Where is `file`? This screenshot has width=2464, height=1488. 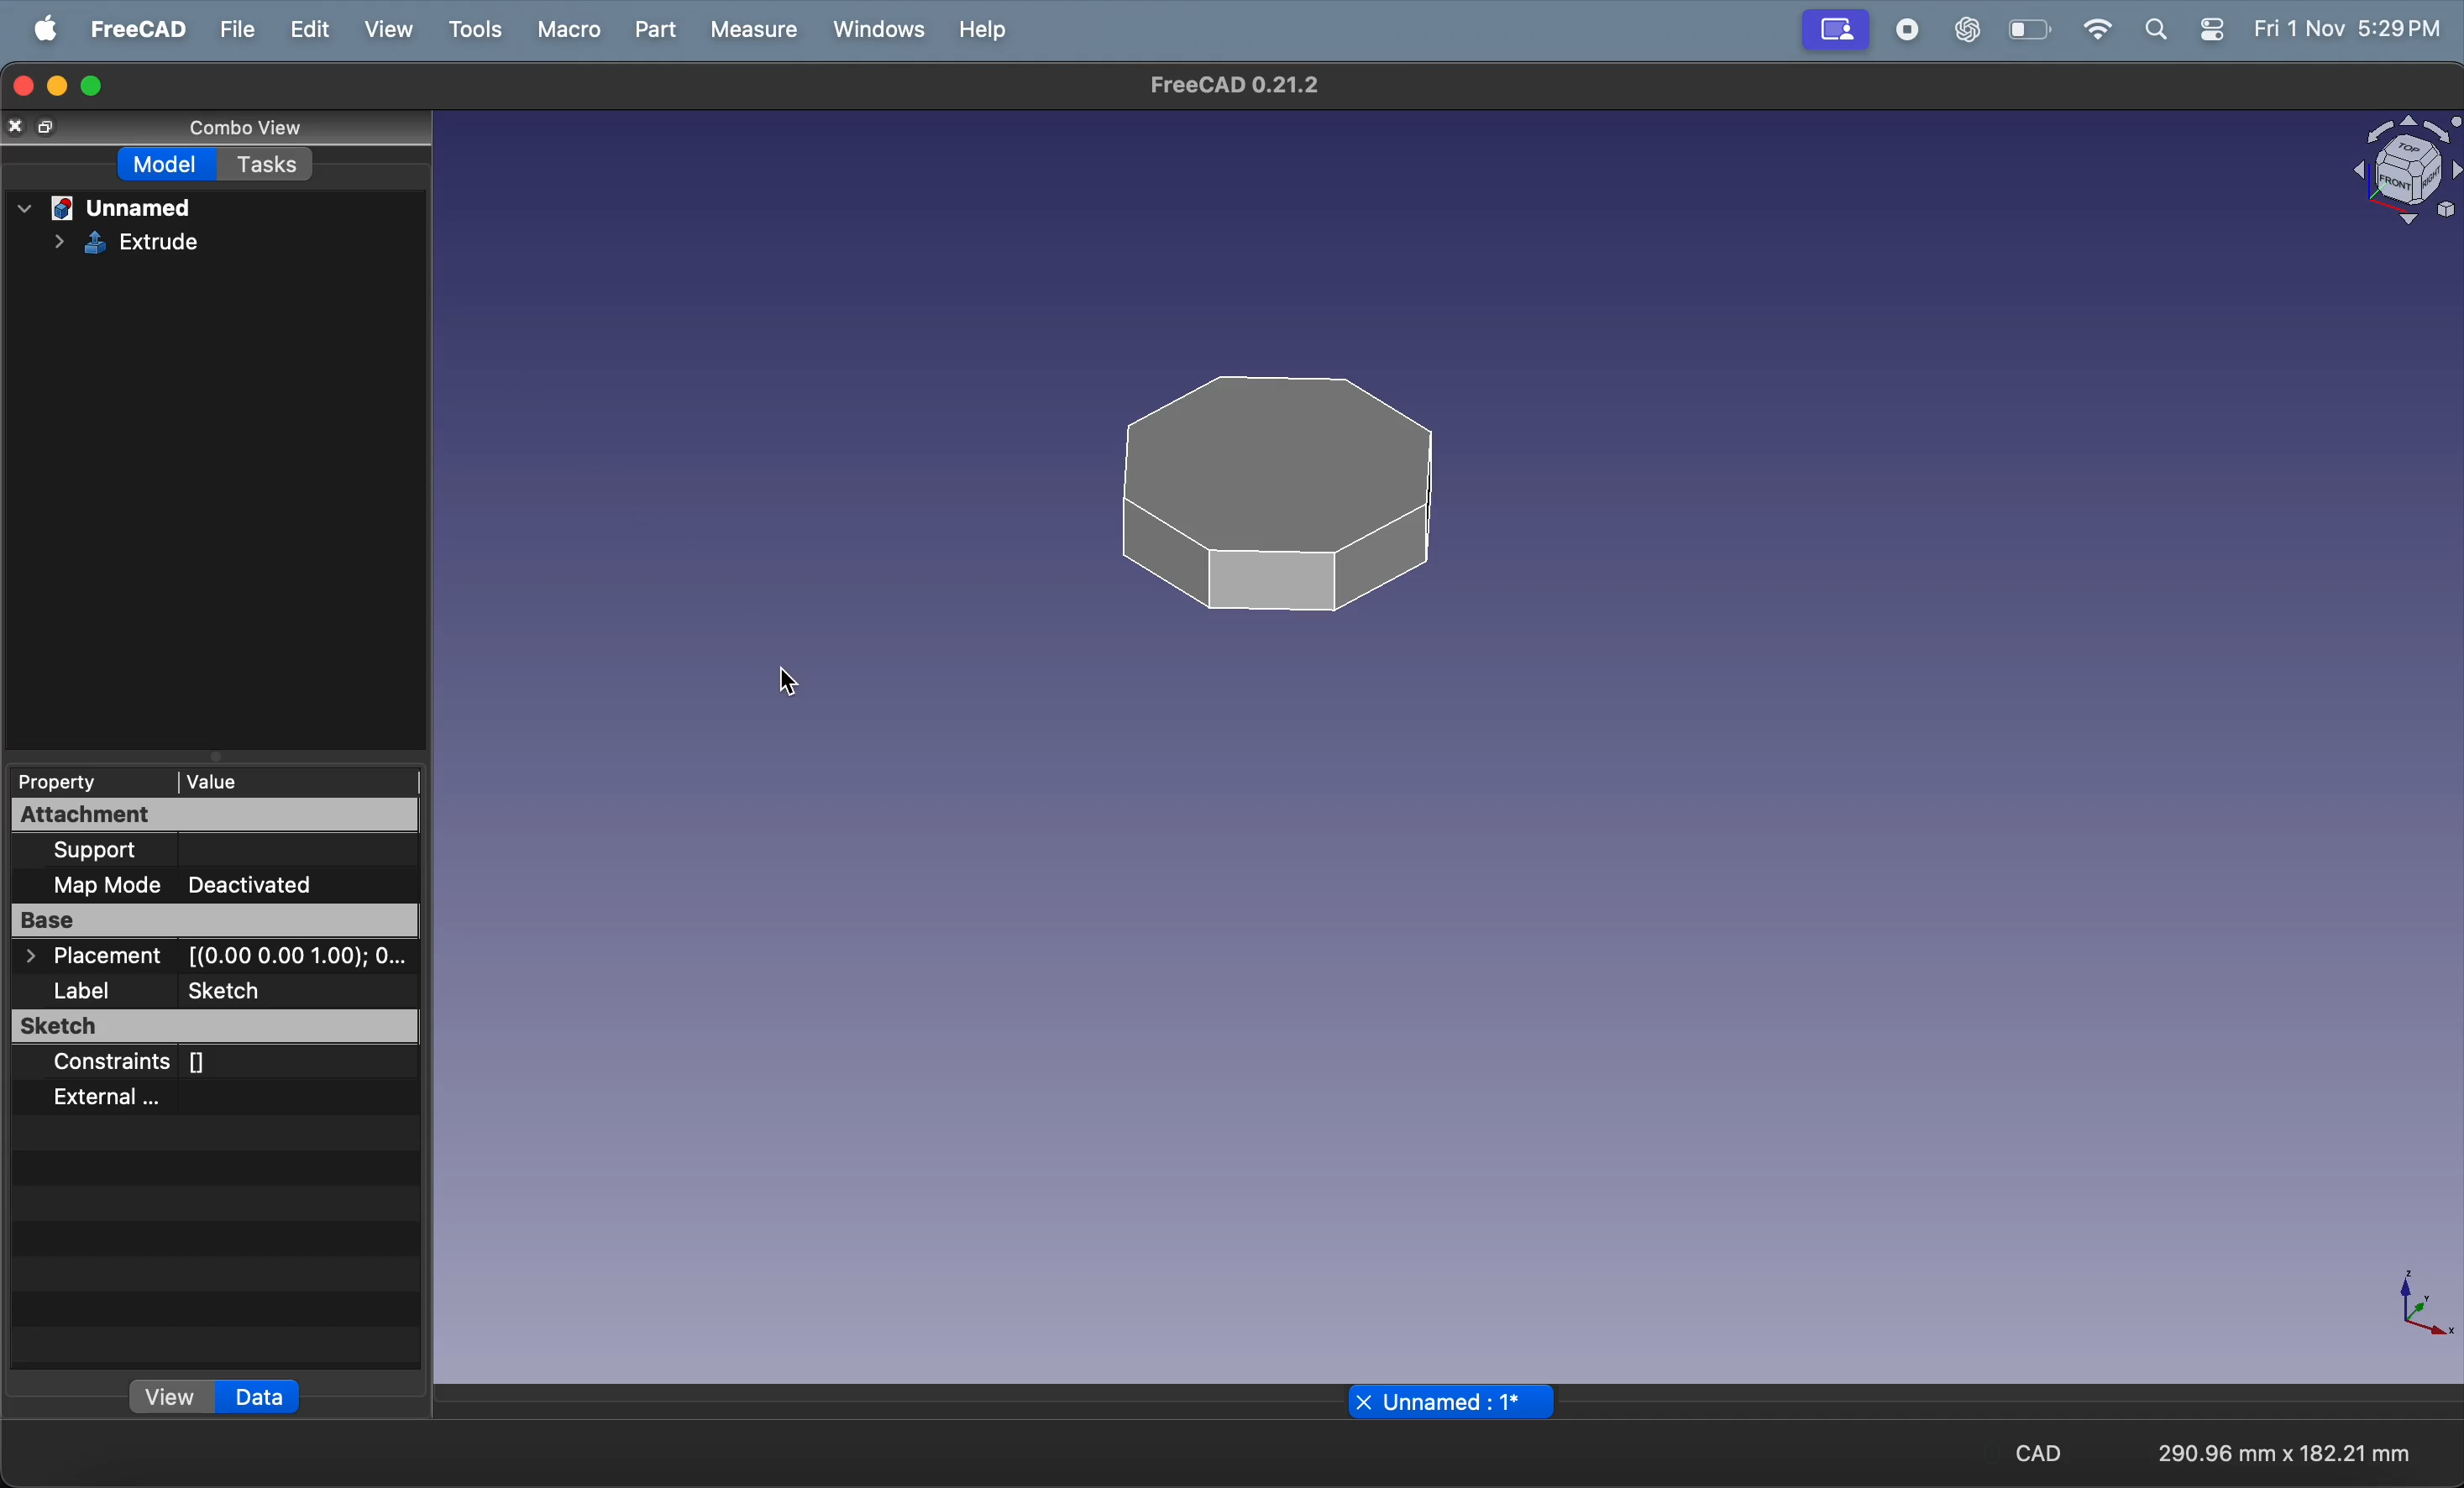 file is located at coordinates (235, 27).